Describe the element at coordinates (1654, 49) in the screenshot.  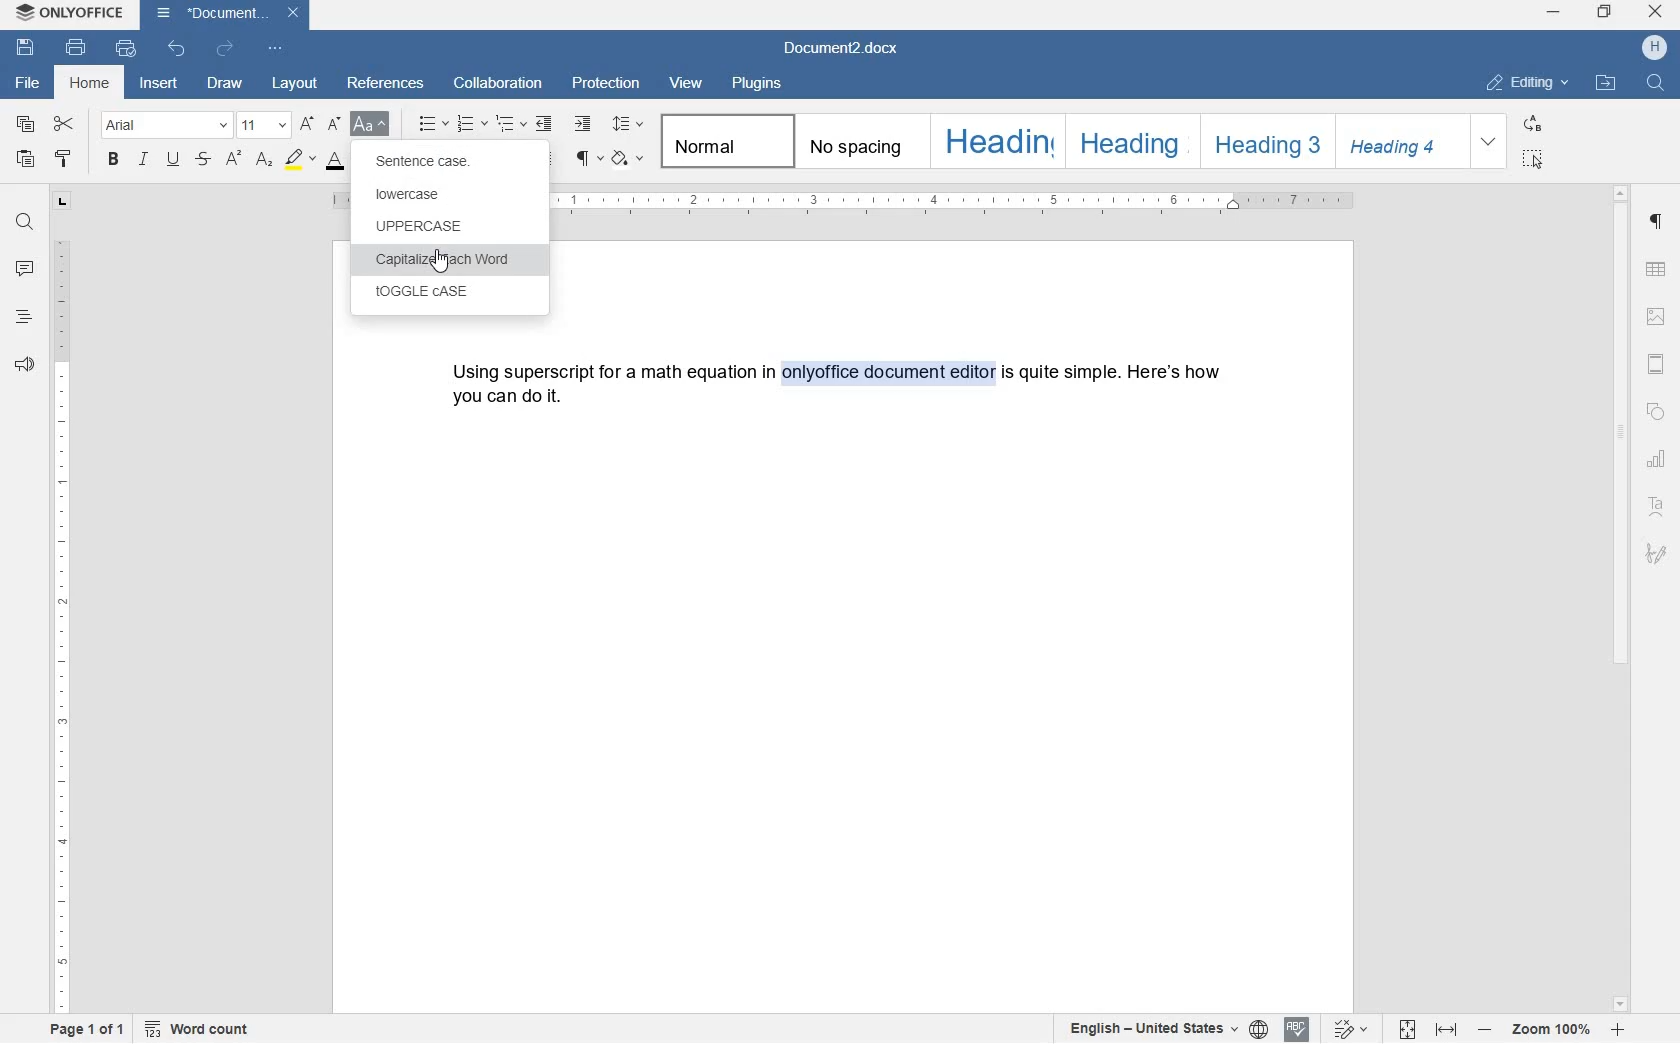
I see `HP` at that location.